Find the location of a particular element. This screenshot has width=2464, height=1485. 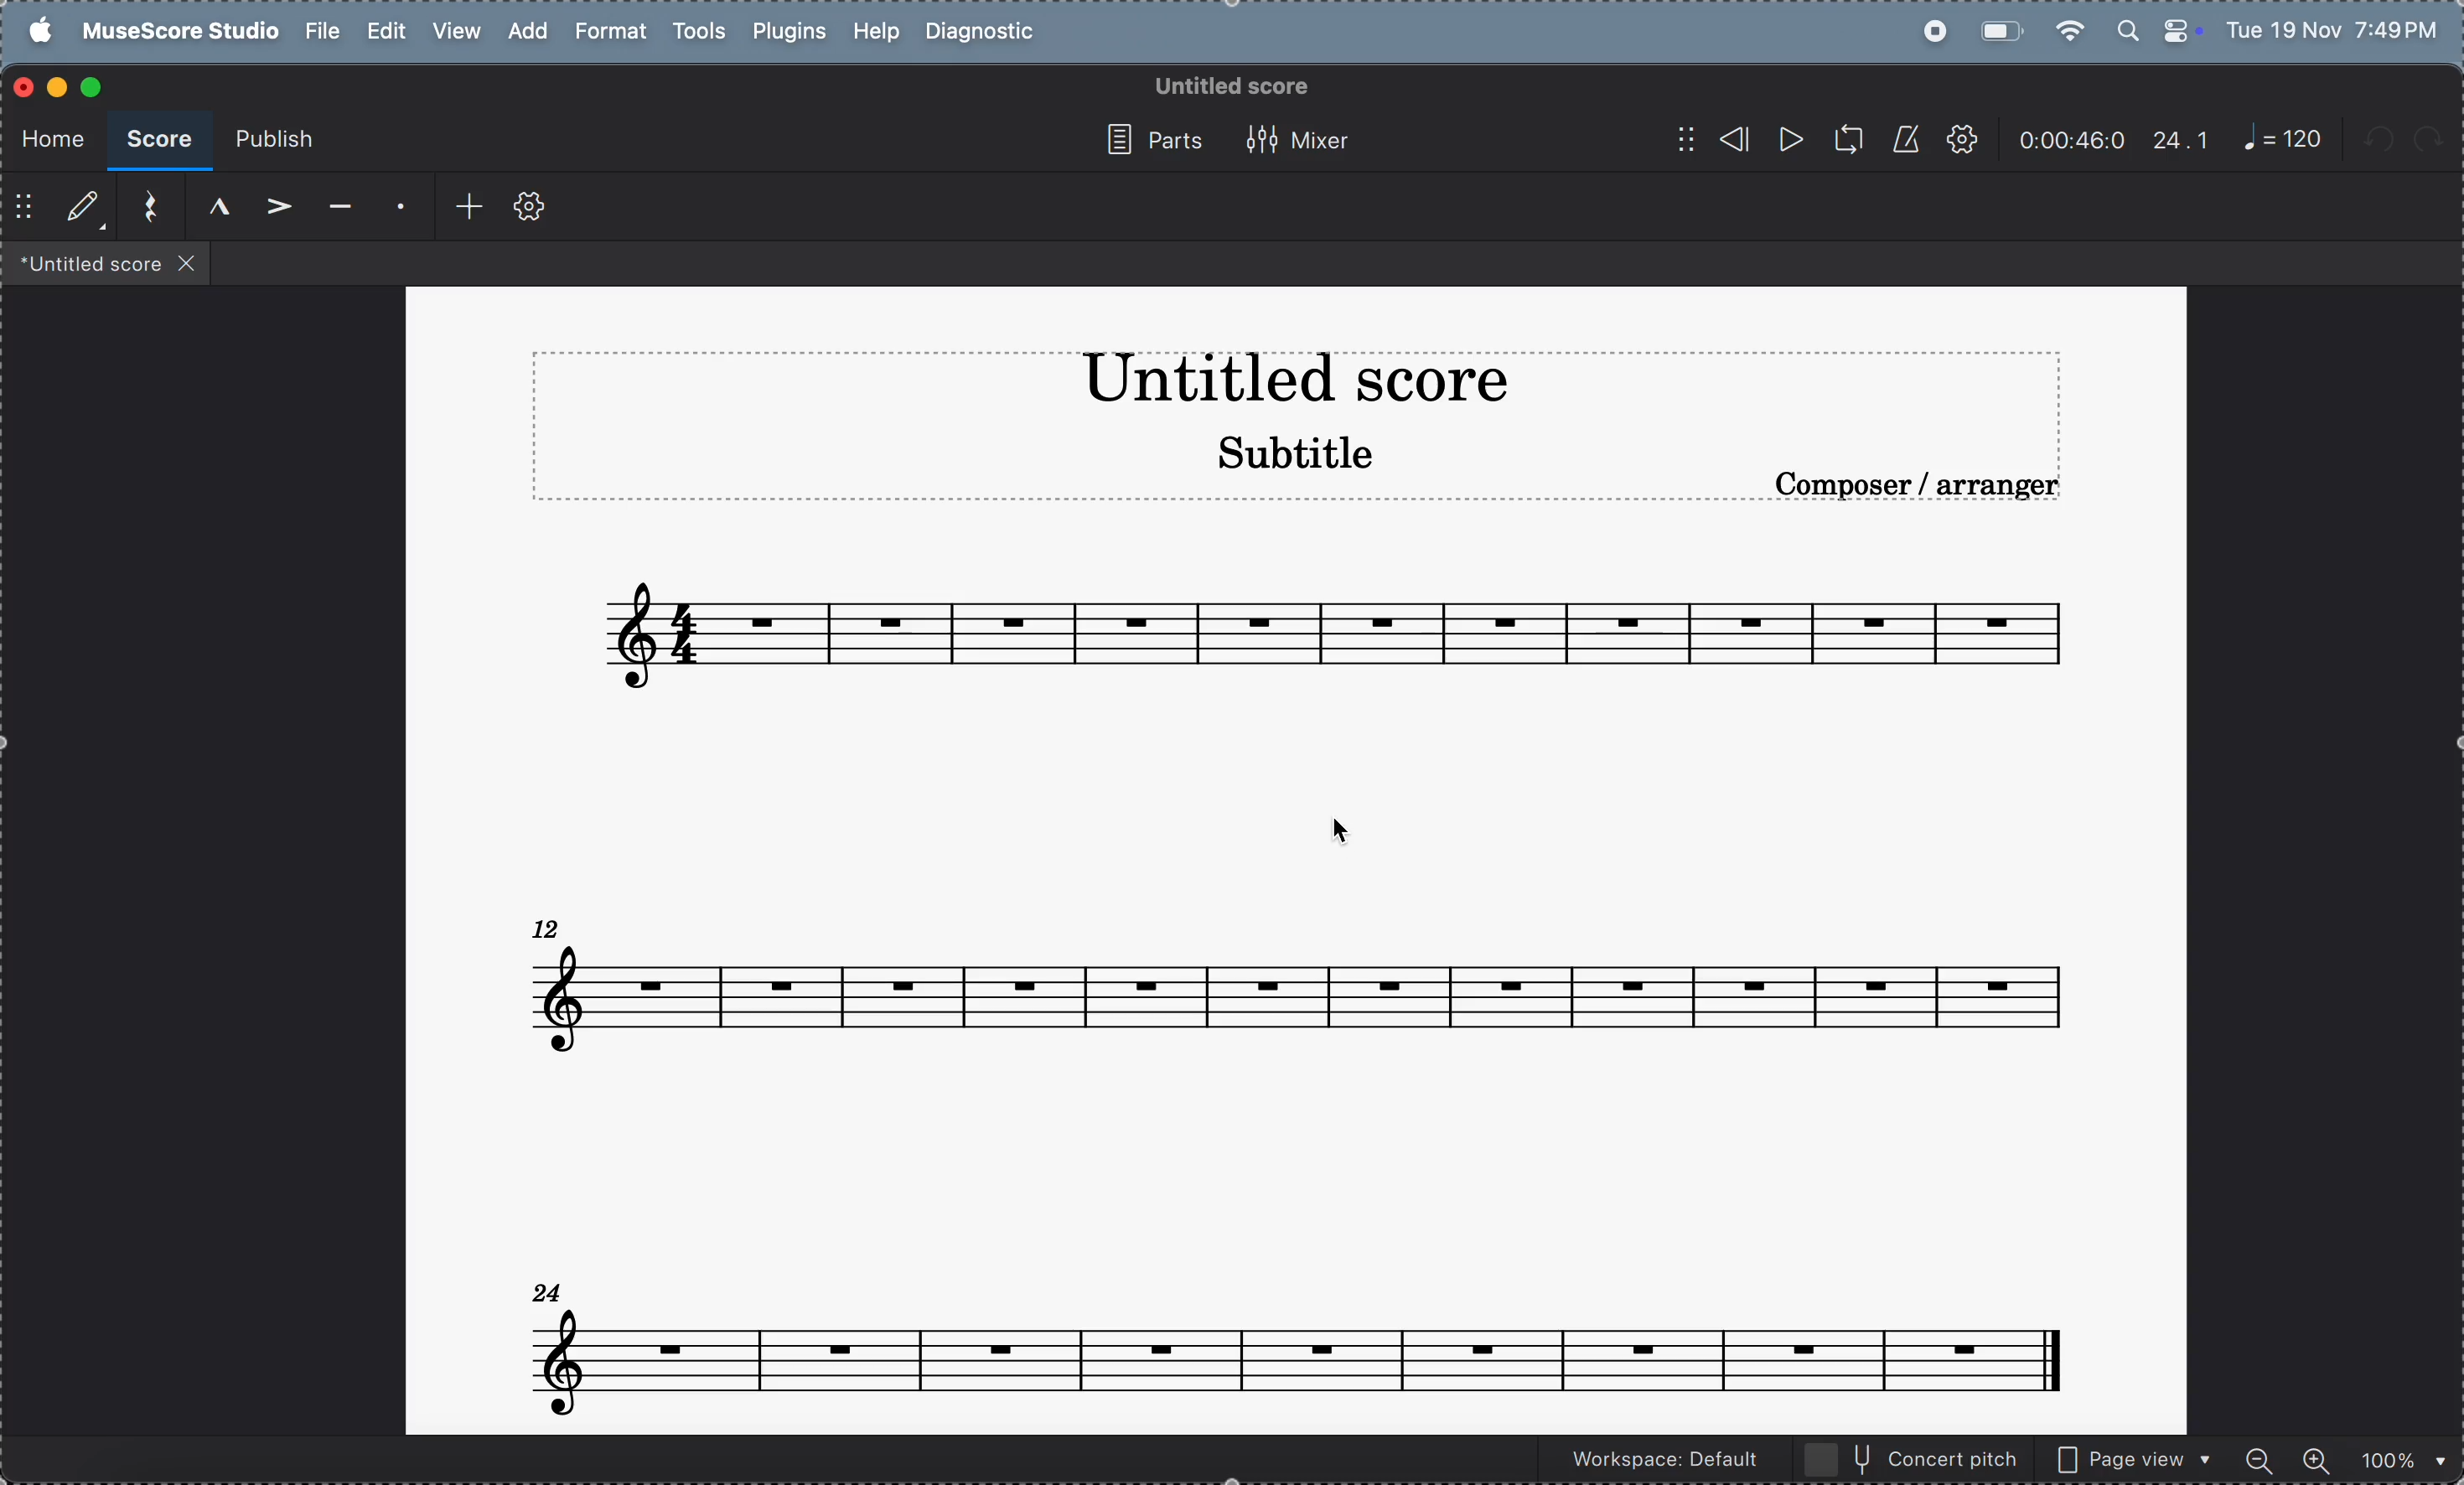

notes is located at coordinates (1310, 982).